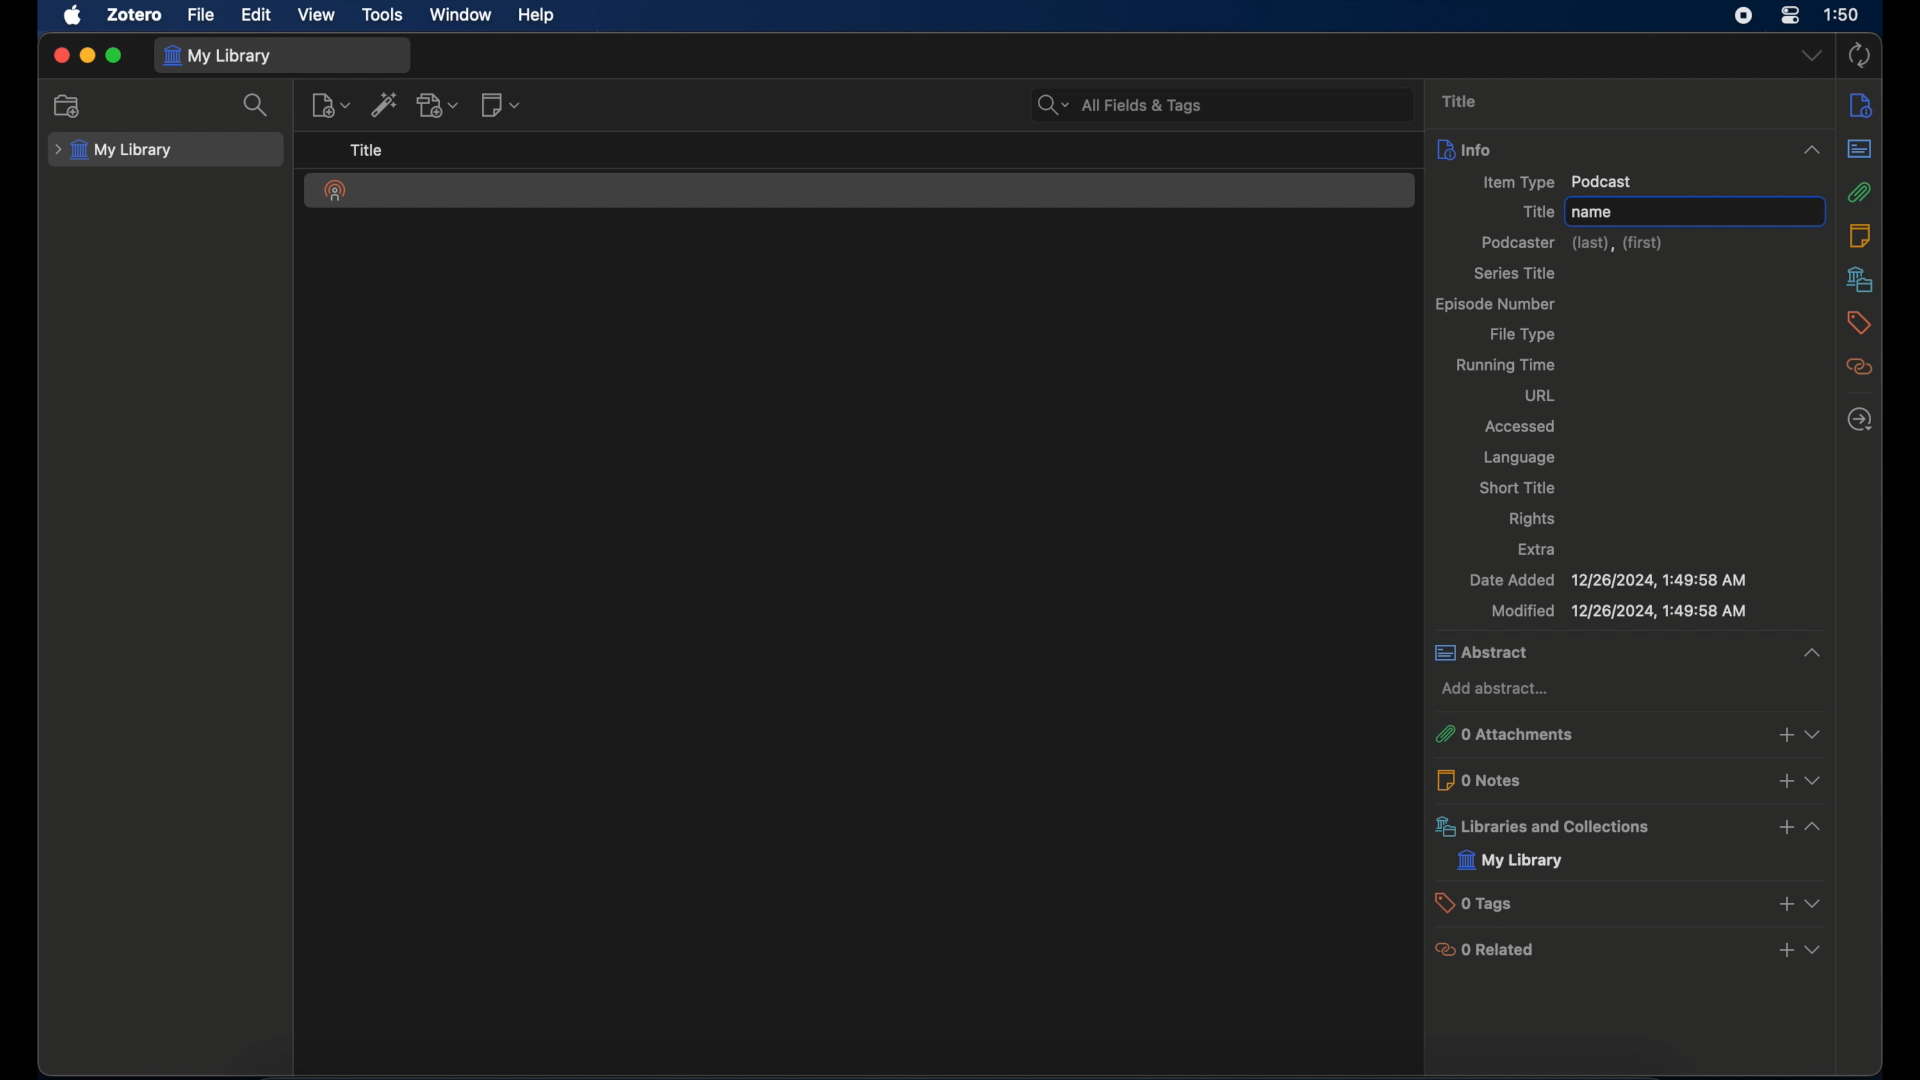 The image size is (1920, 1080). I want to click on running time, so click(1507, 366).